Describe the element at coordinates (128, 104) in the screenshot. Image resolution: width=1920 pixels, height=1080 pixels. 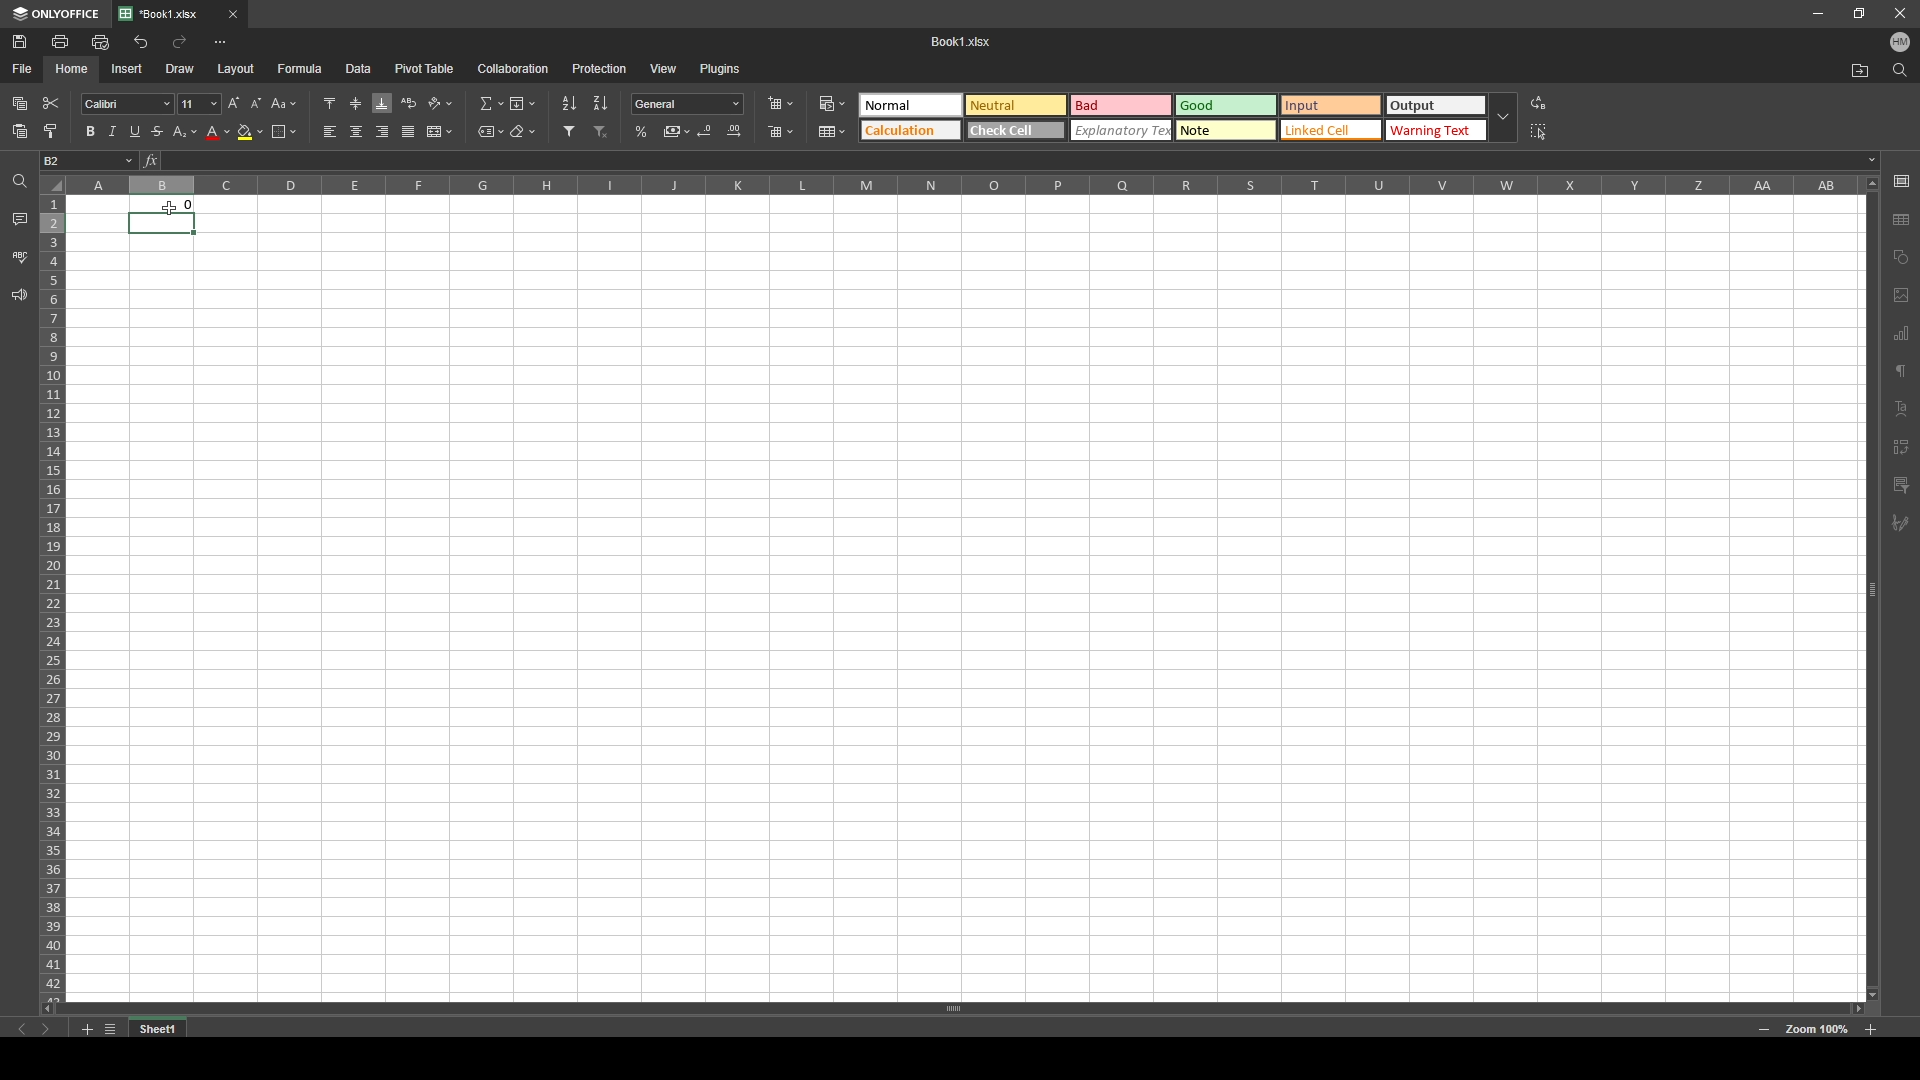
I see `font style` at that location.